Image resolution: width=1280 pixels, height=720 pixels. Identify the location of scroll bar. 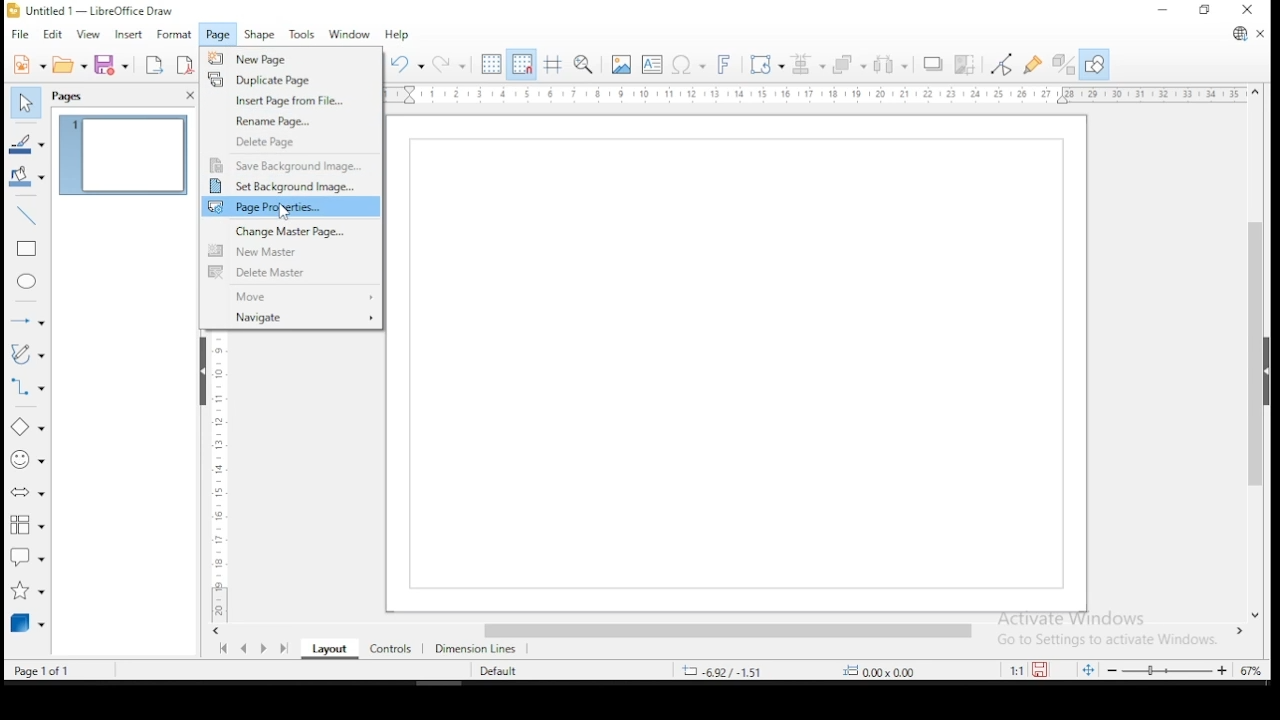
(735, 632).